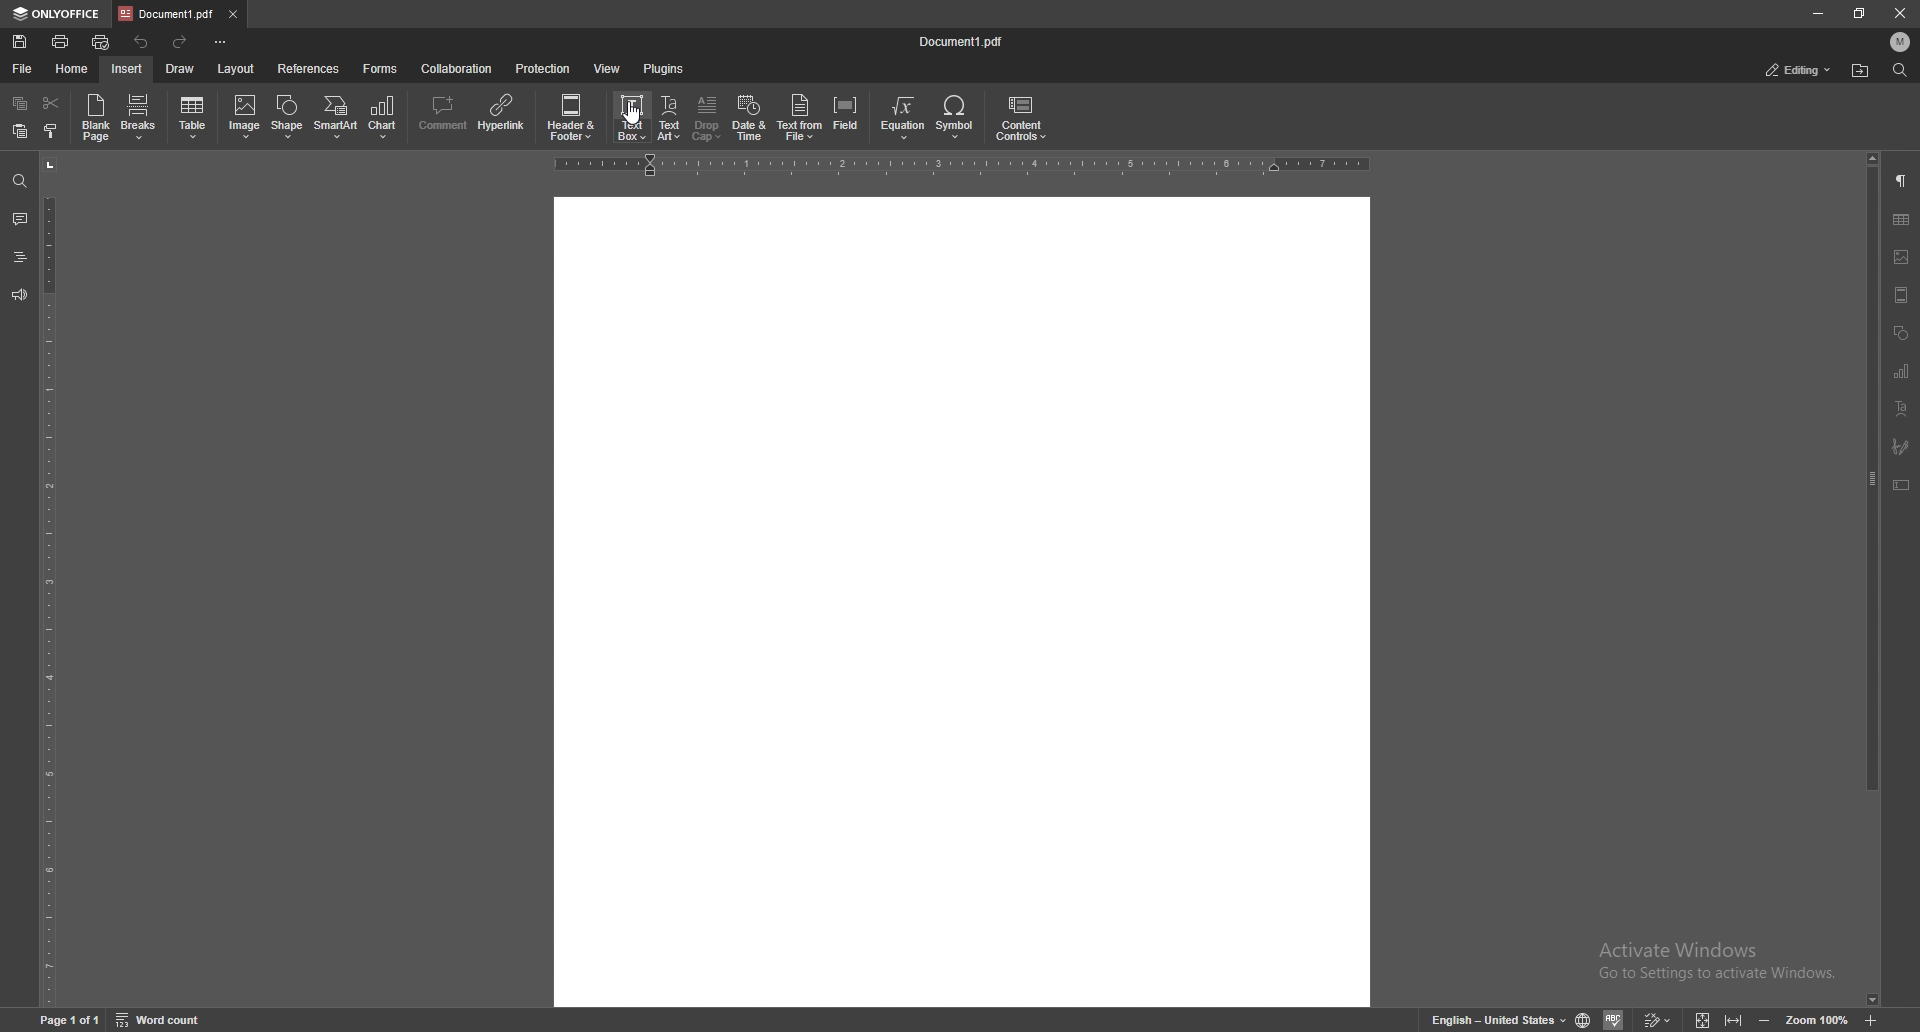 This screenshot has height=1032, width=1920. Describe the element at coordinates (963, 601) in the screenshot. I see `doc` at that location.